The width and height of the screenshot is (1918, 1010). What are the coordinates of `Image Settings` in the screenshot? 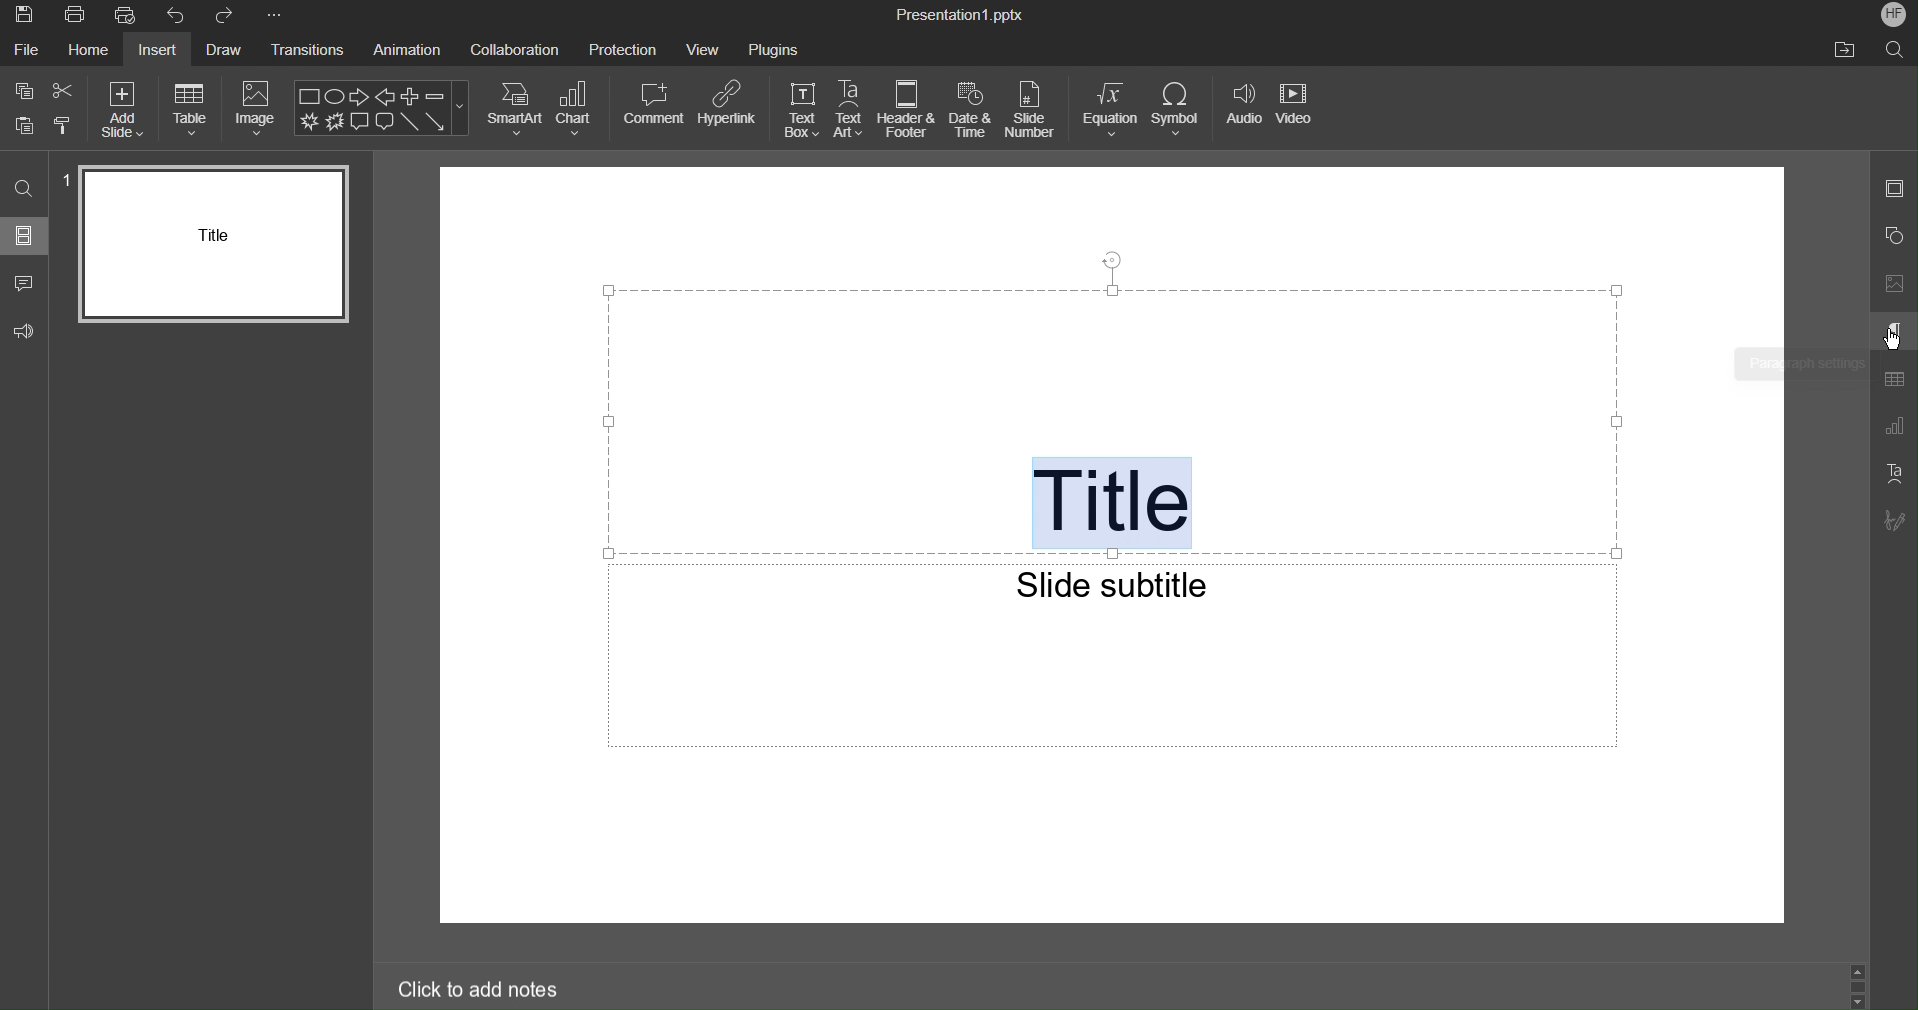 It's located at (1892, 284).